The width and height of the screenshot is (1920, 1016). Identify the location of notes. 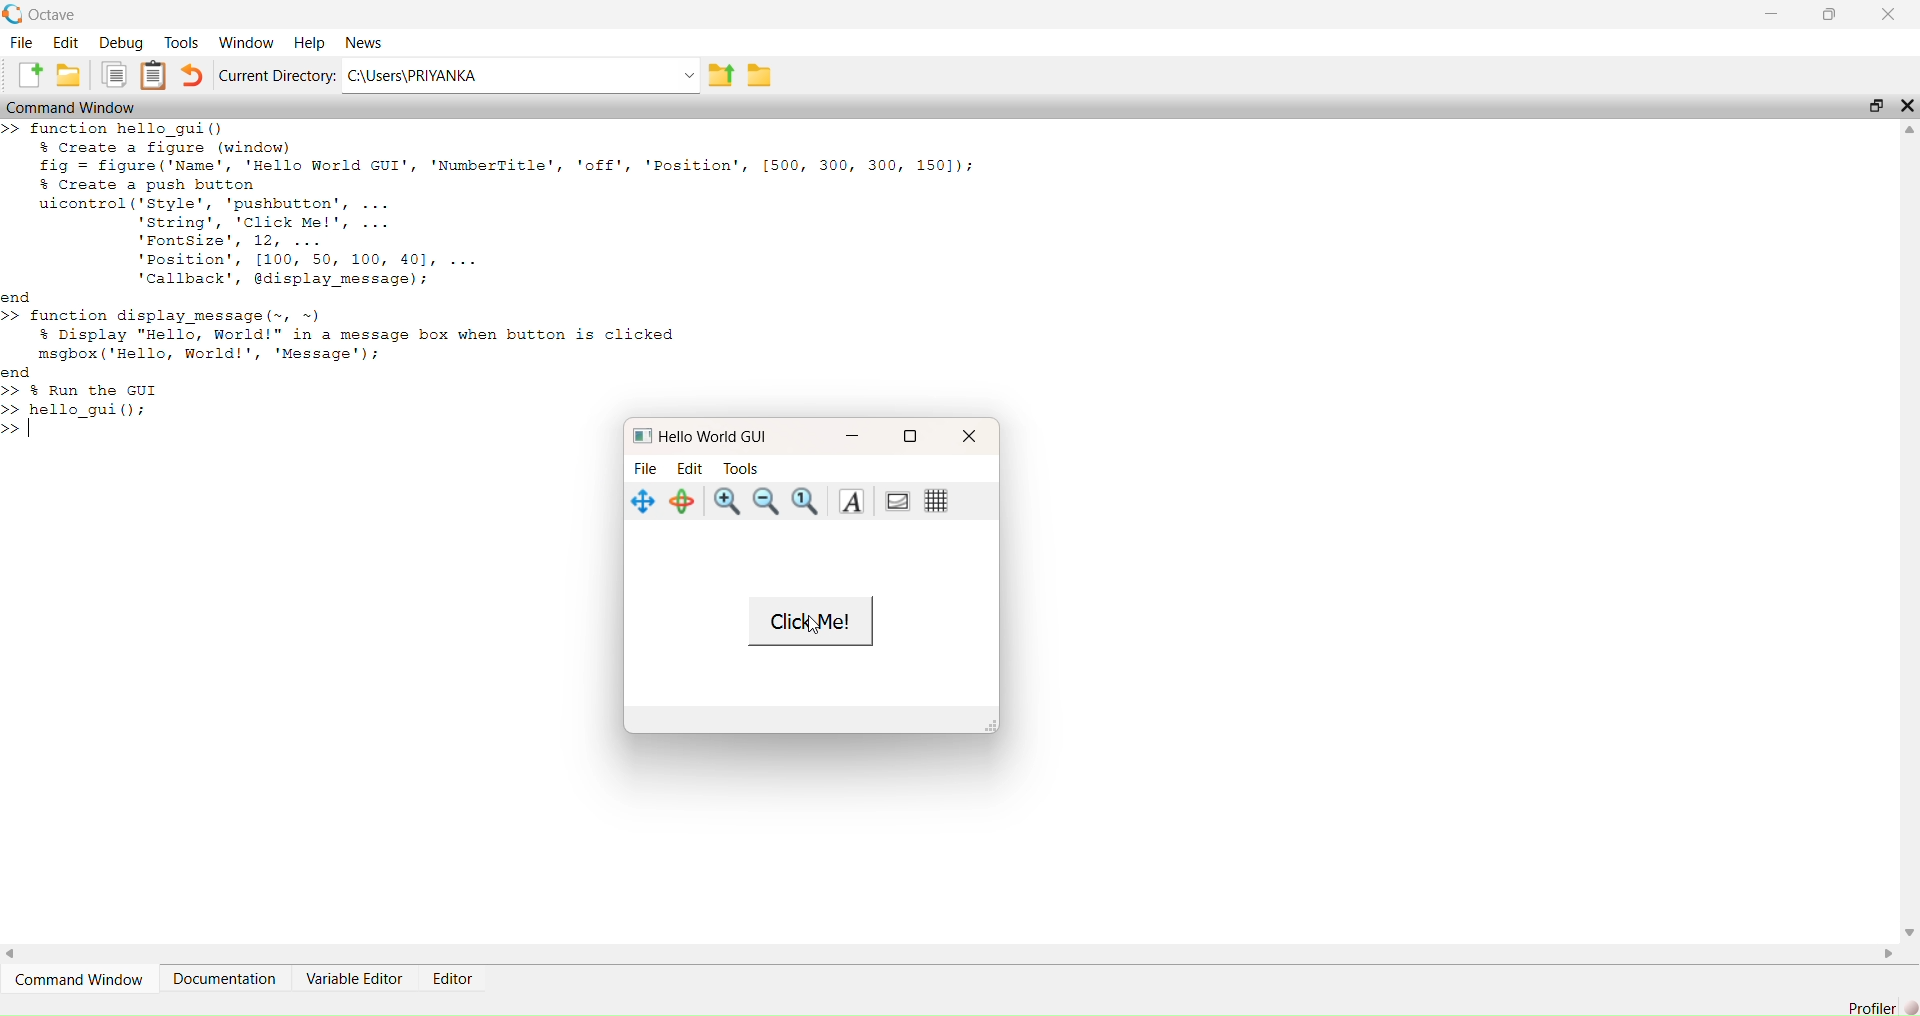
(158, 76).